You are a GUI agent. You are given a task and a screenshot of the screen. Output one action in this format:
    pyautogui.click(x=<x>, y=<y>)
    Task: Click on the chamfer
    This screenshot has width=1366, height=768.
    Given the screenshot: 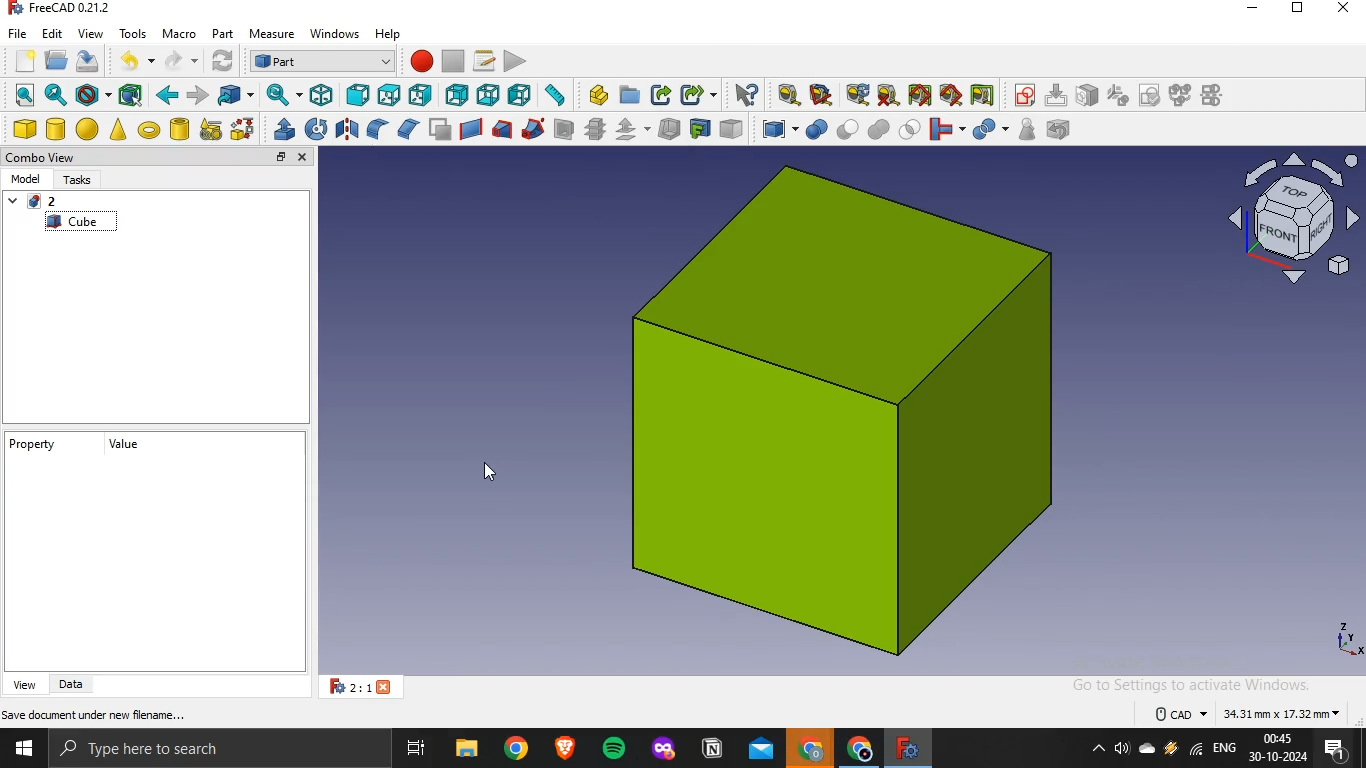 What is the action you would take?
    pyautogui.click(x=406, y=129)
    